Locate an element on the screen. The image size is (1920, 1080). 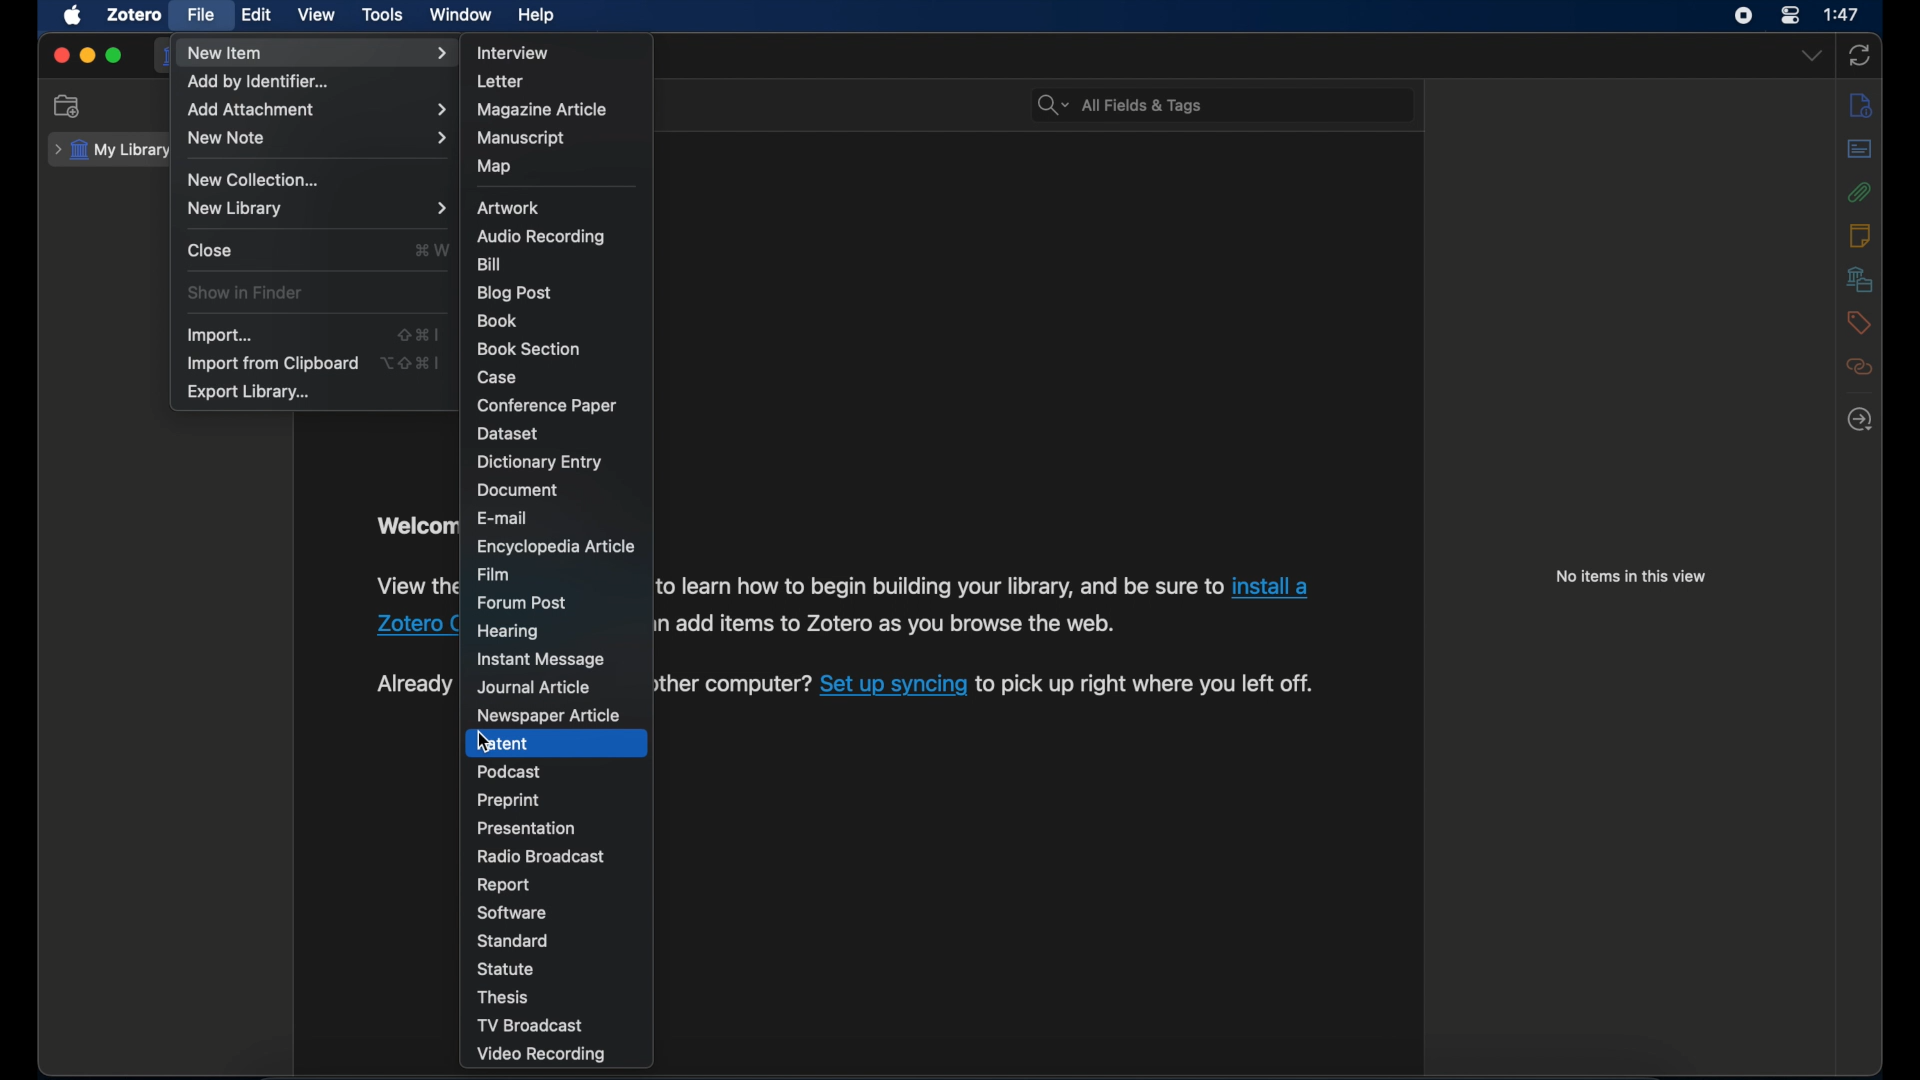
new note is located at coordinates (316, 138).